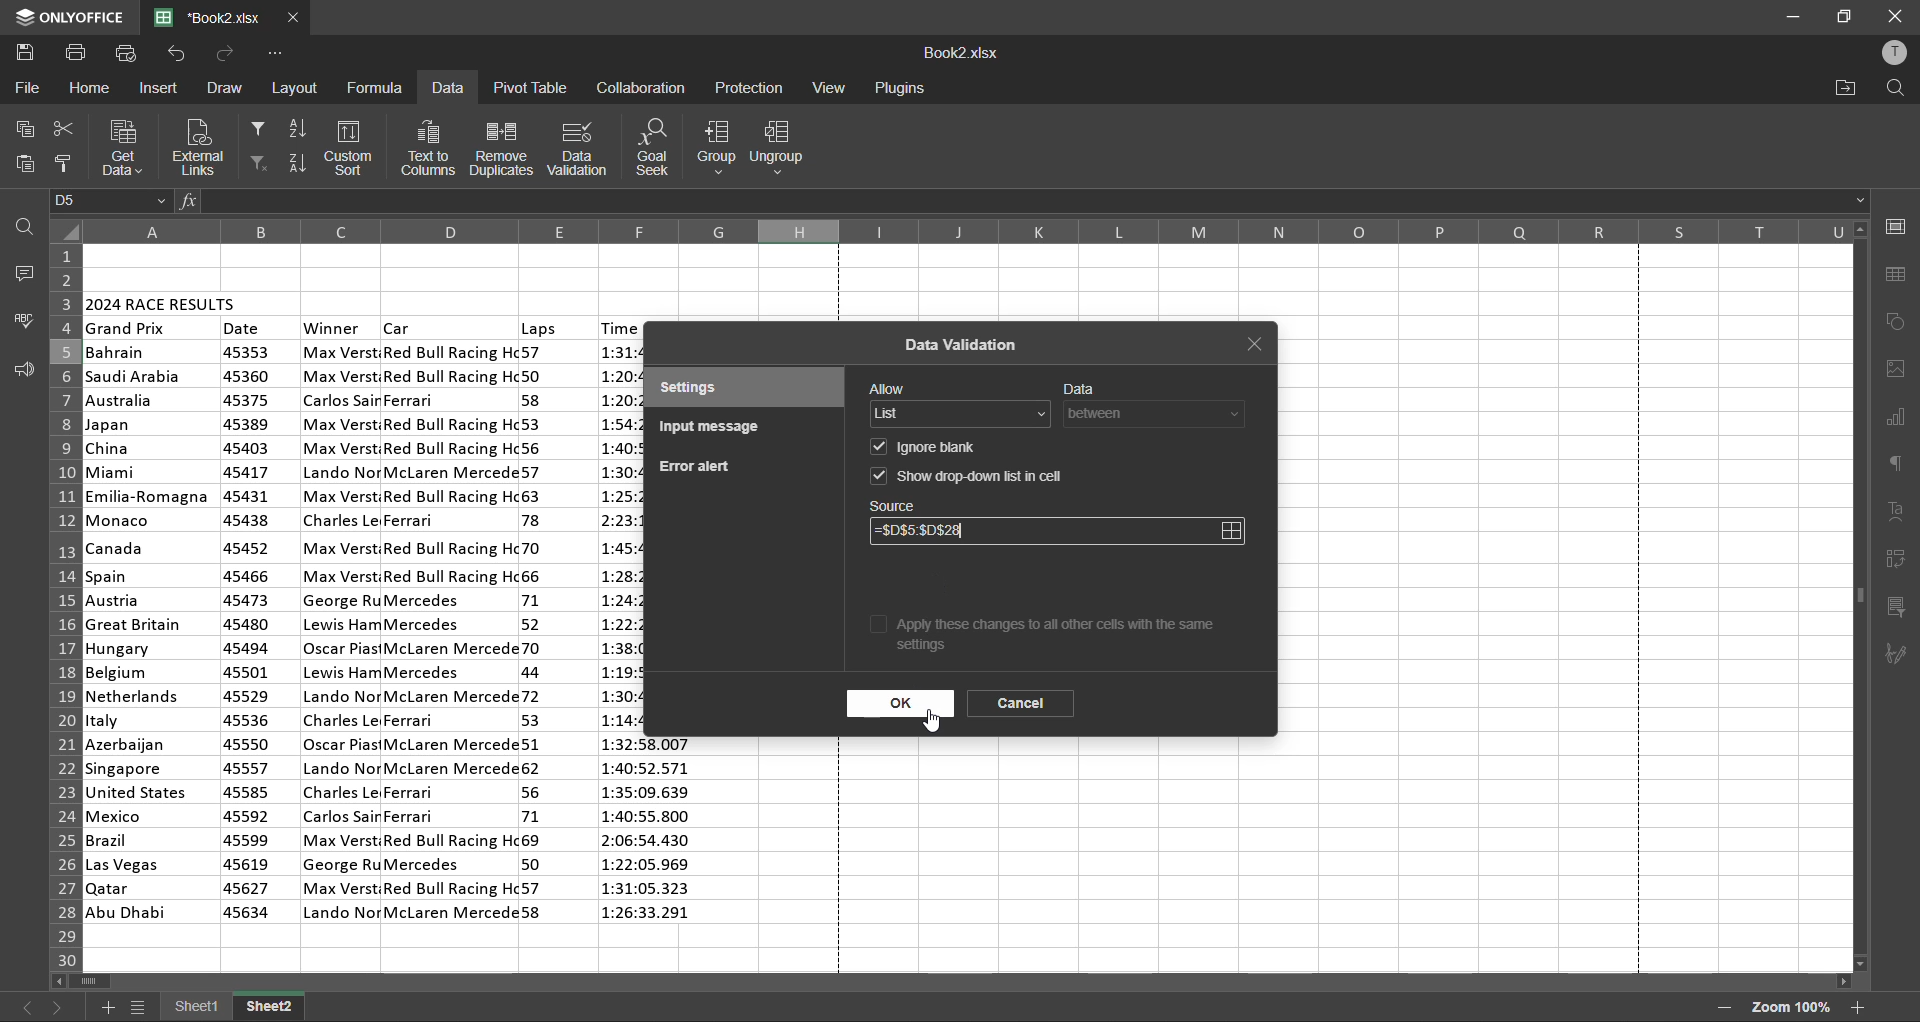 The height and width of the screenshot is (1022, 1920). What do you see at coordinates (23, 166) in the screenshot?
I see `paste` at bounding box center [23, 166].